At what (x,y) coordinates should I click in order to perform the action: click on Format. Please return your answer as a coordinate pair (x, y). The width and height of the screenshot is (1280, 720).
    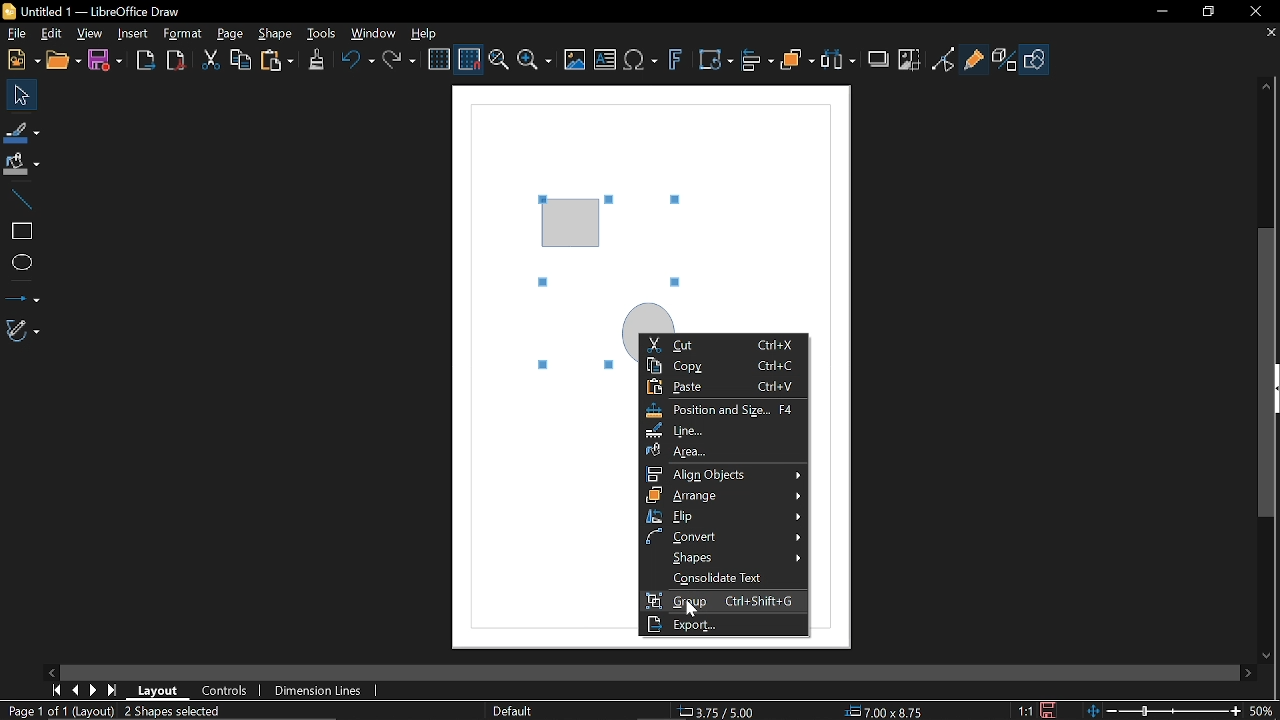
    Looking at the image, I should click on (183, 34).